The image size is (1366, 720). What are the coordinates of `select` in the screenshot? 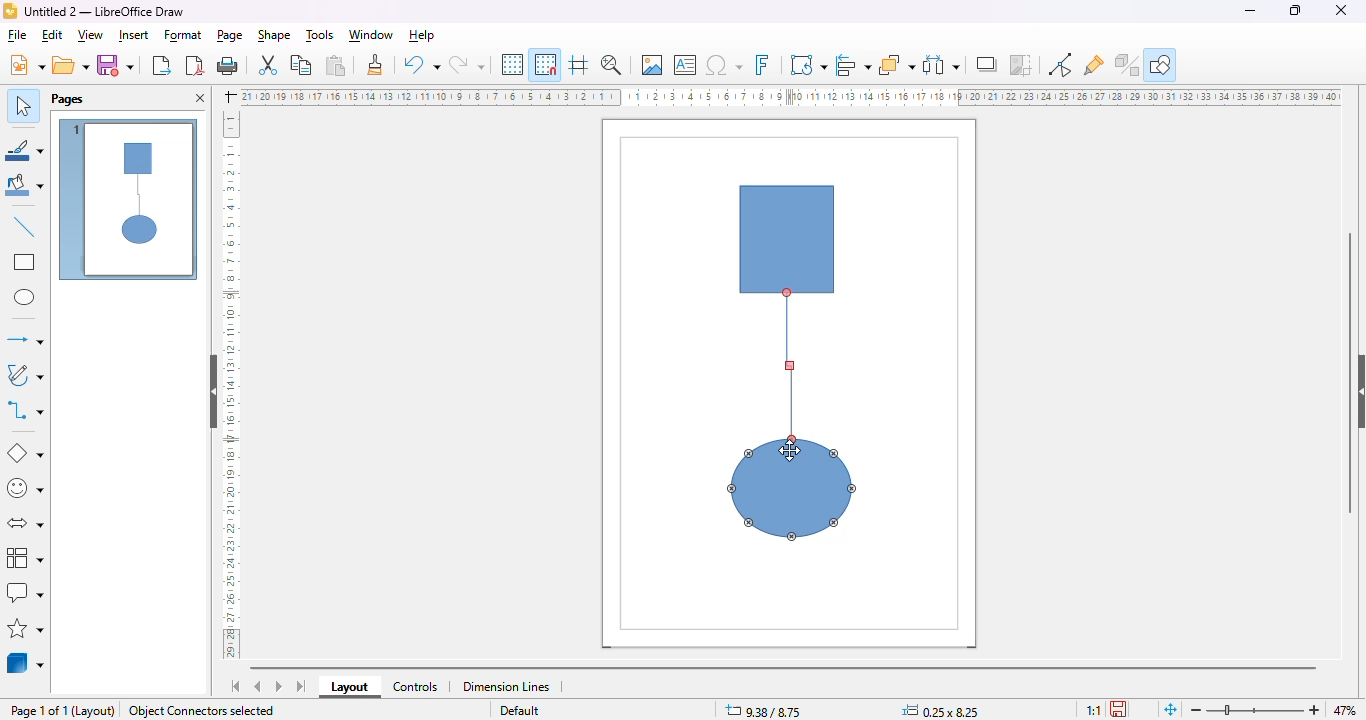 It's located at (23, 104).